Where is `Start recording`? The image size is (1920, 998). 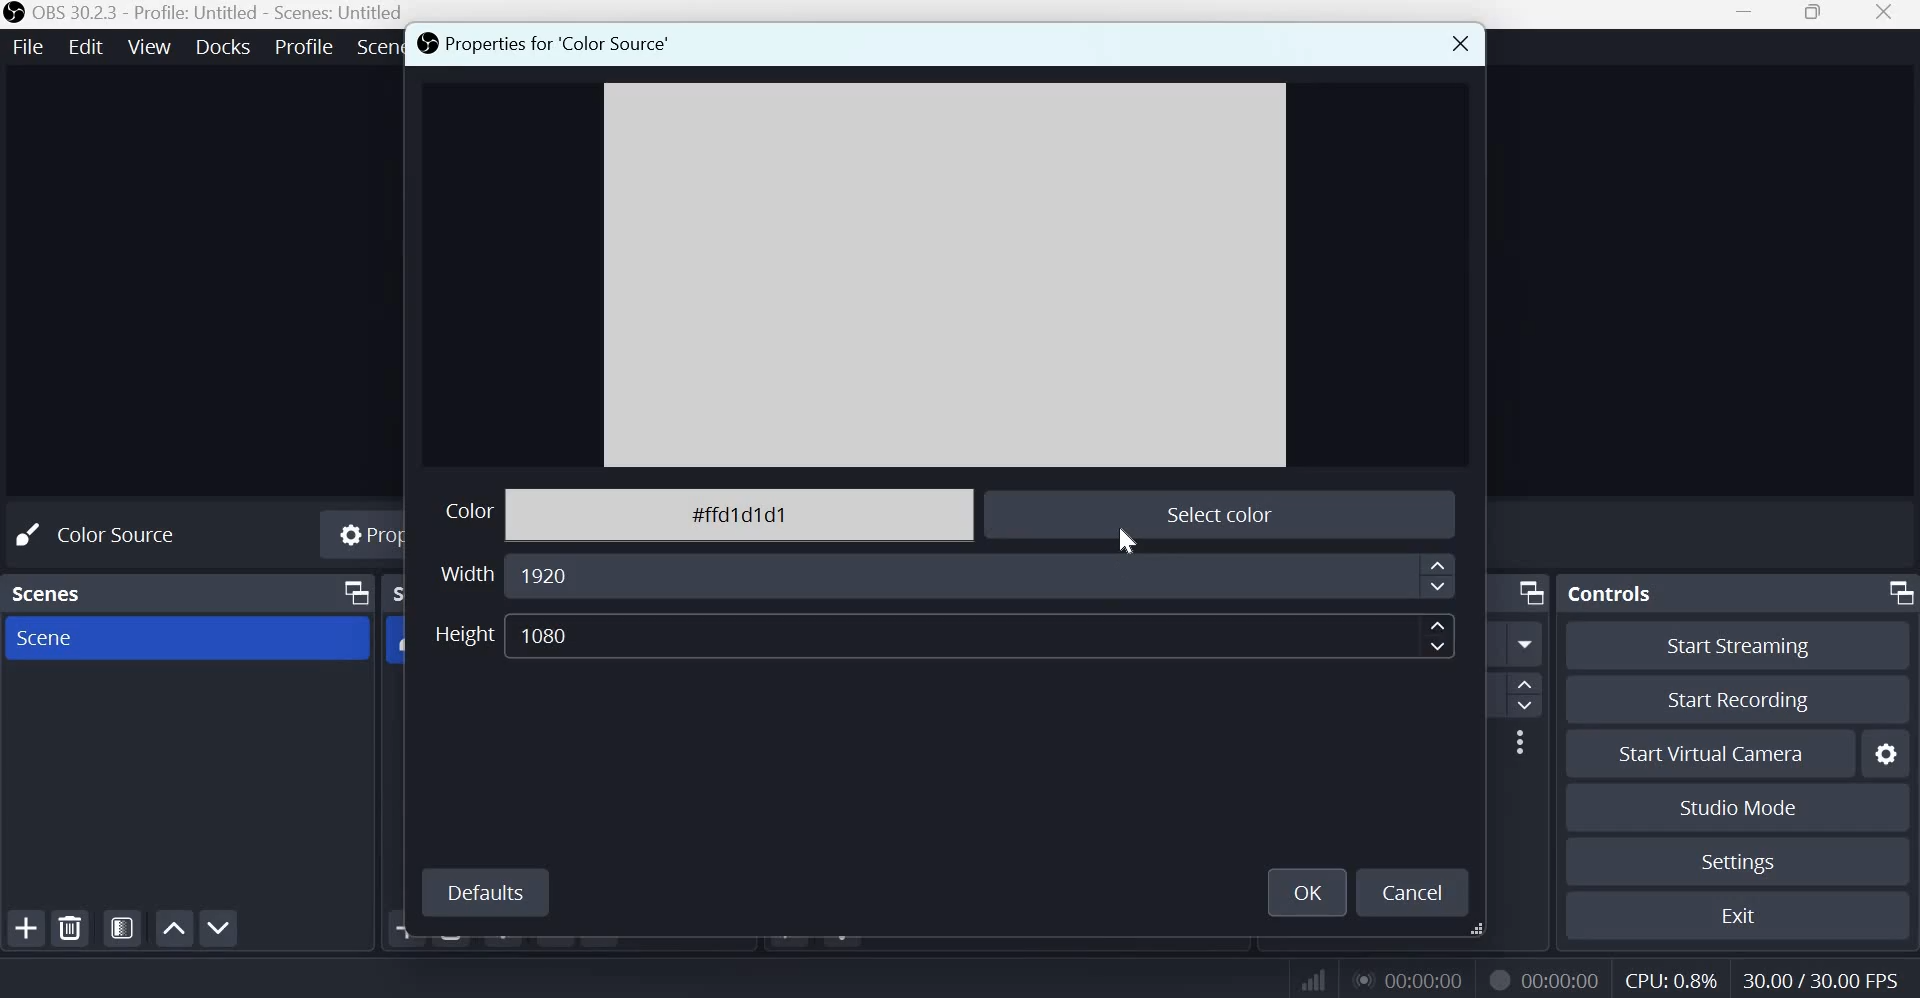
Start recording is located at coordinates (1749, 701).